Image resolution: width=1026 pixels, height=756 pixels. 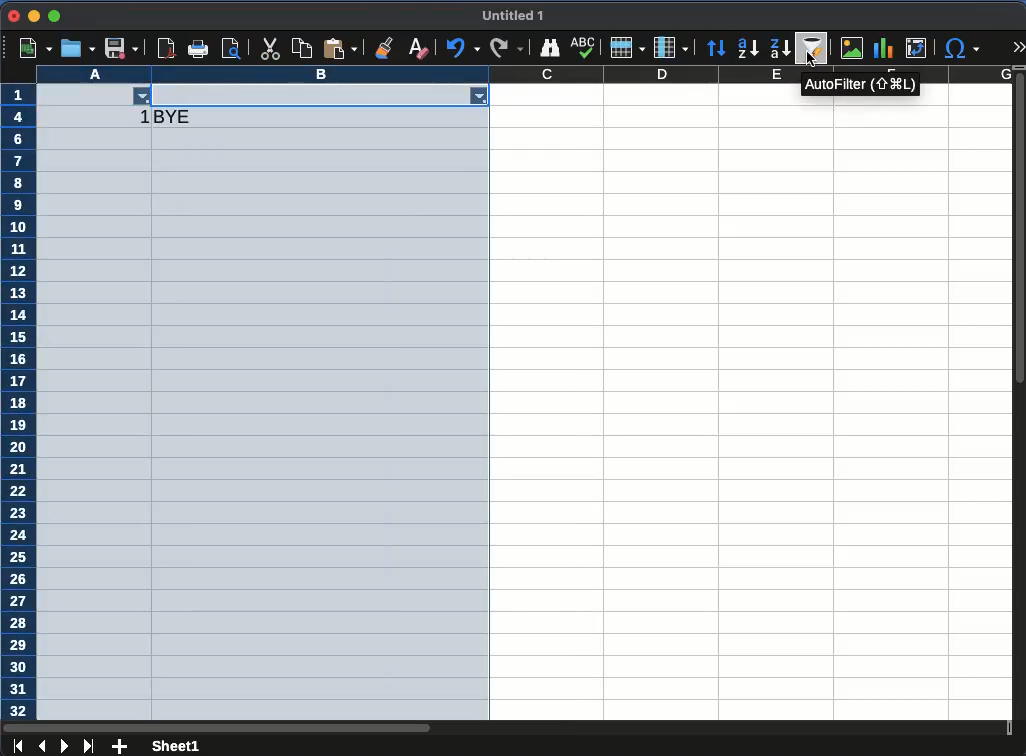 What do you see at coordinates (89, 746) in the screenshot?
I see `last sheet` at bounding box center [89, 746].